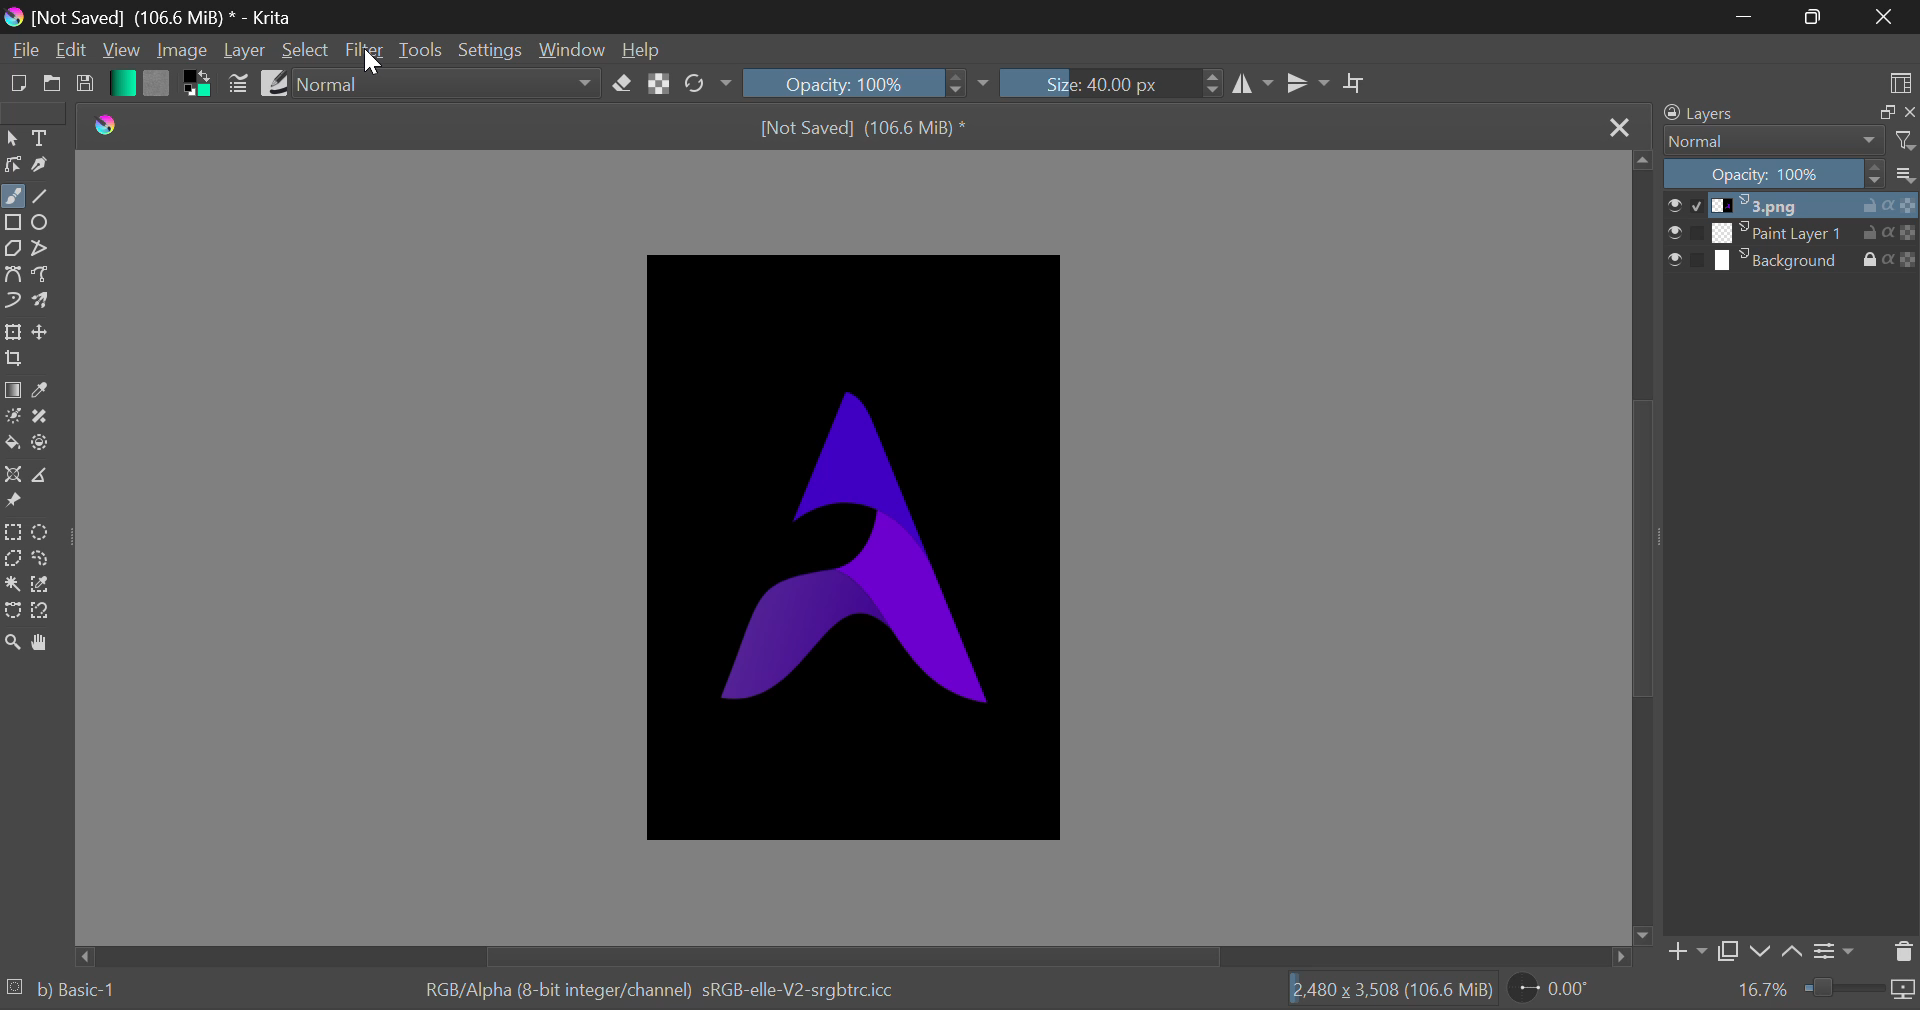  I want to click on Freehand Path Tool, so click(46, 276).